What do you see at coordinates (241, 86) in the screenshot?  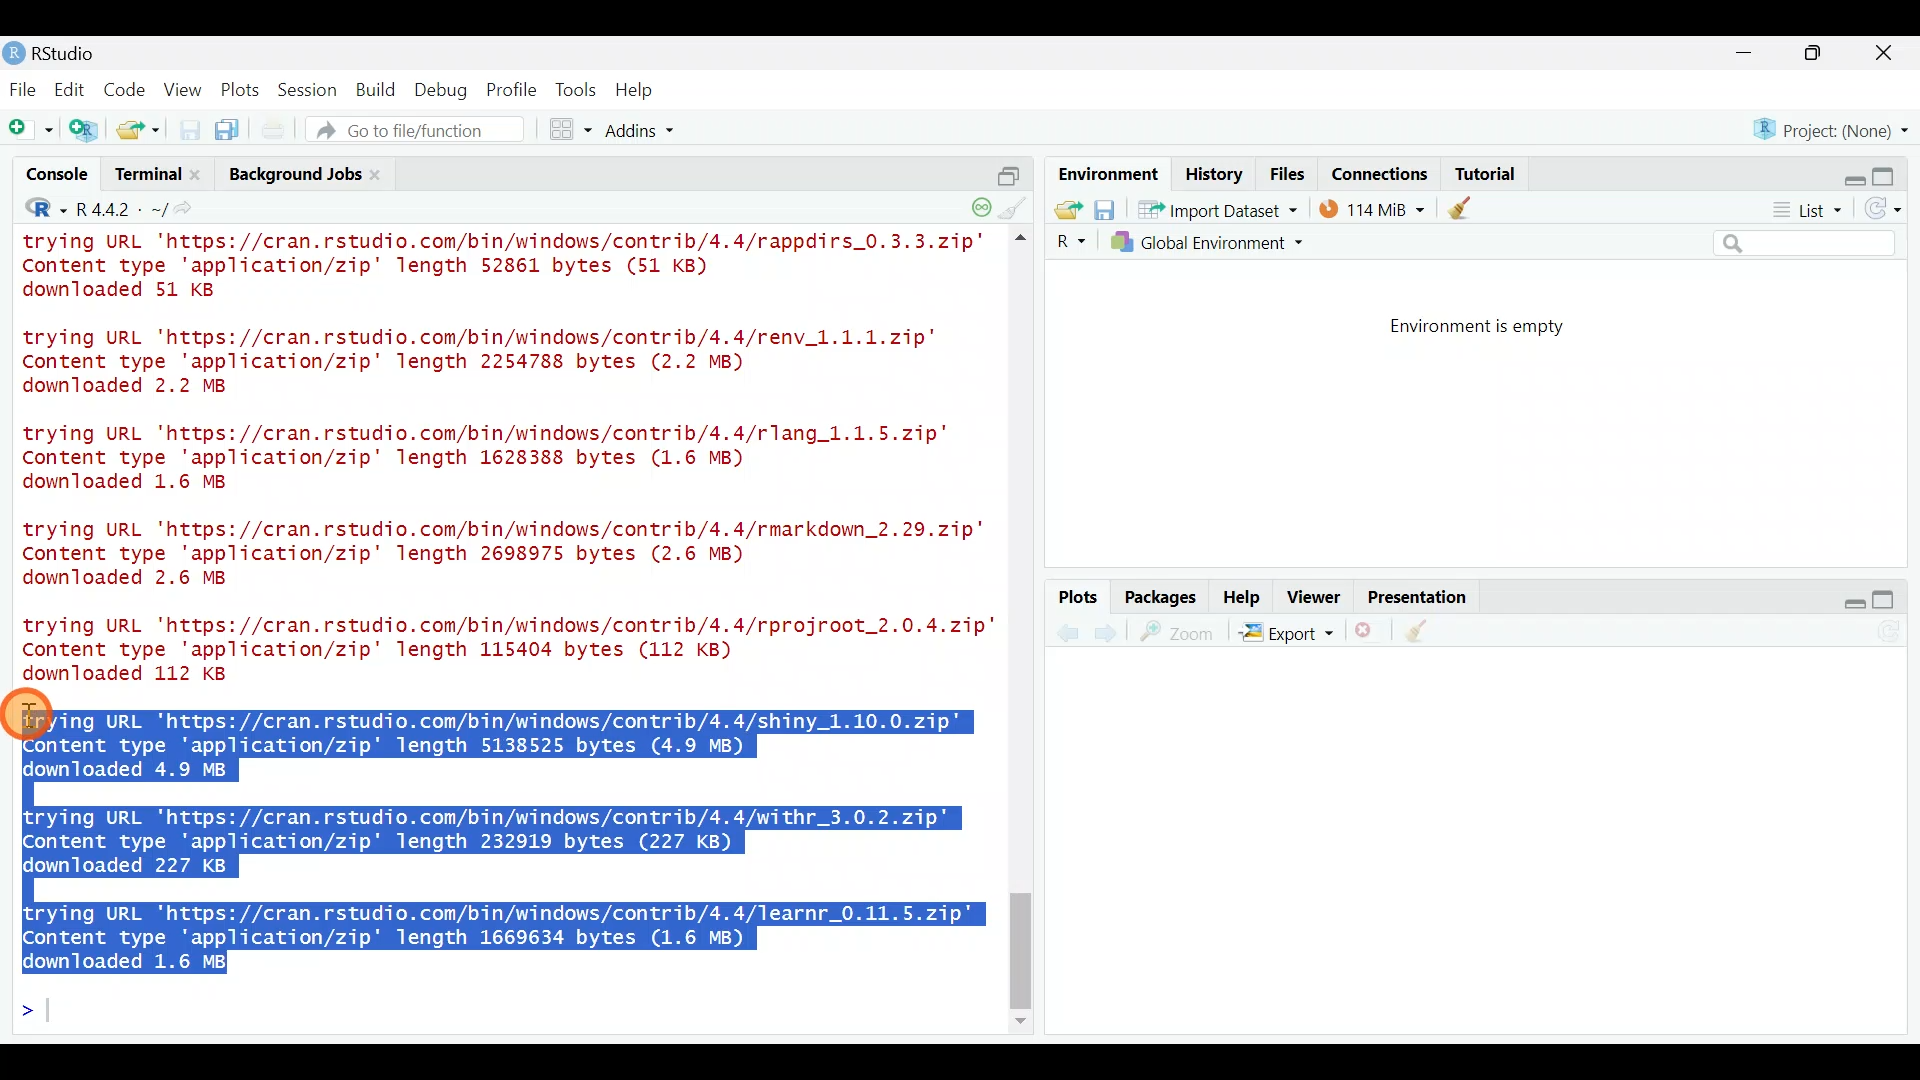 I see `Plots` at bounding box center [241, 86].